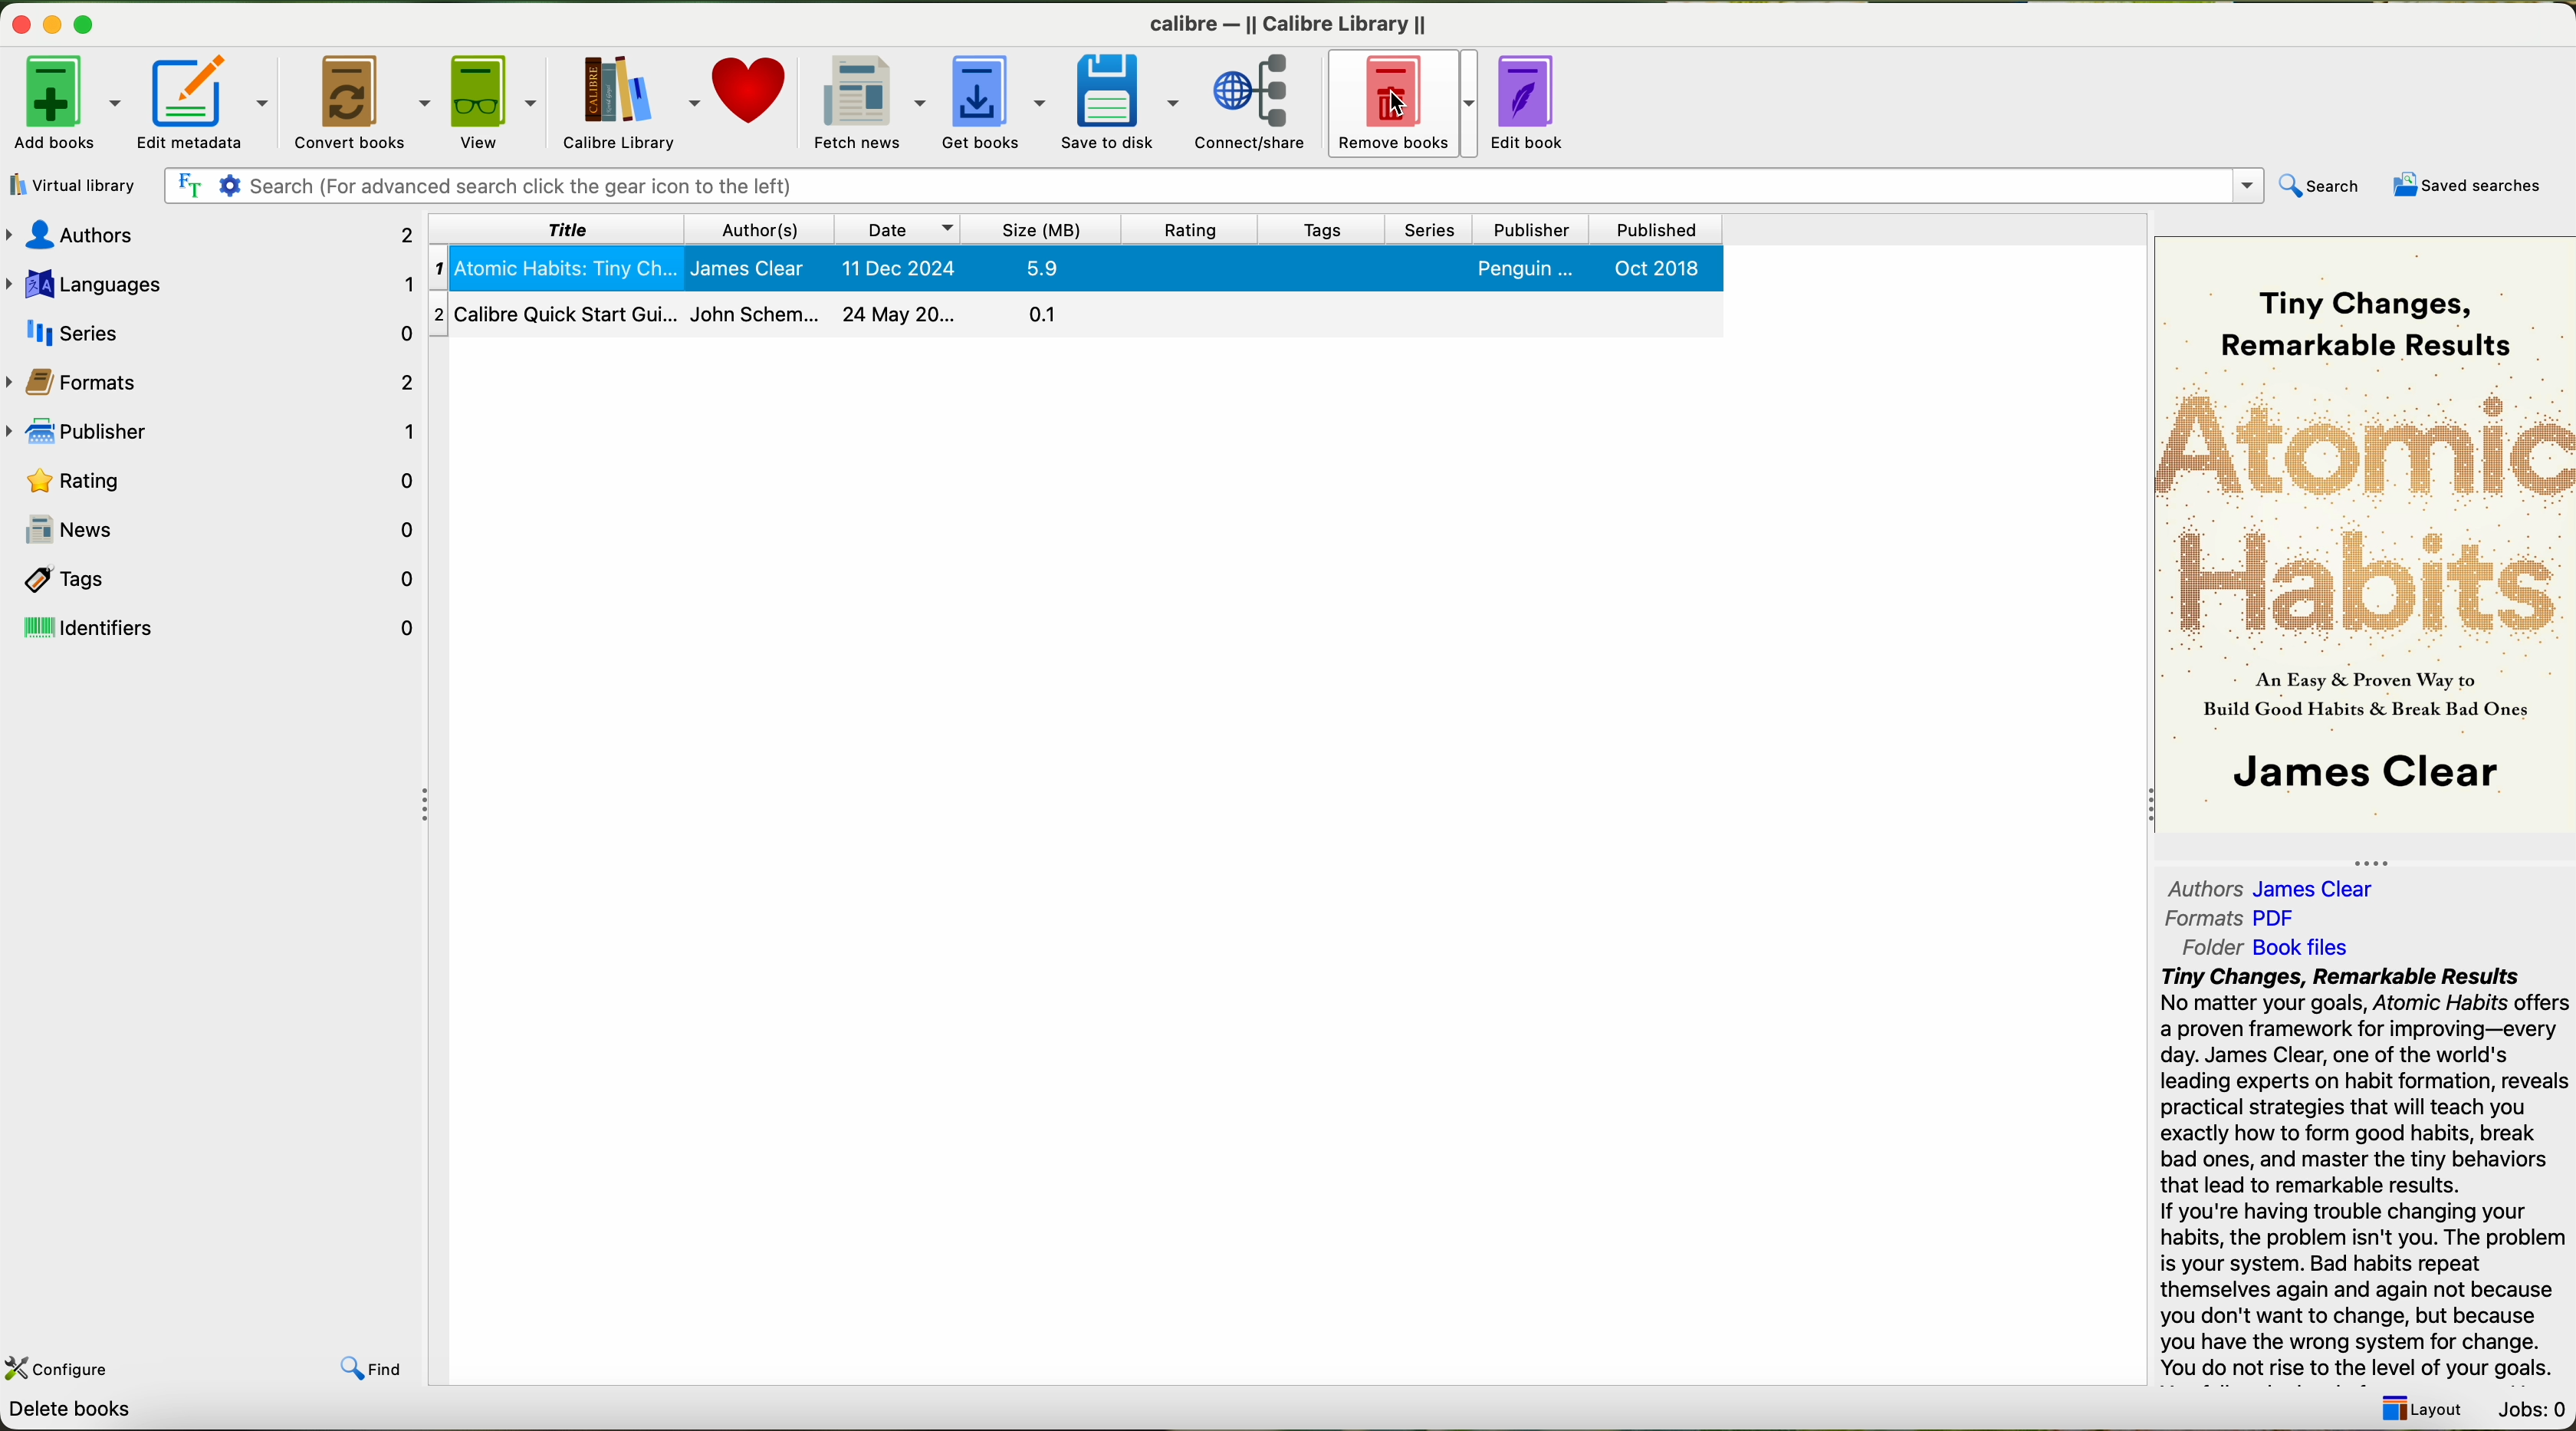 The width and height of the screenshot is (2576, 1431). I want to click on close program, so click(18, 27).